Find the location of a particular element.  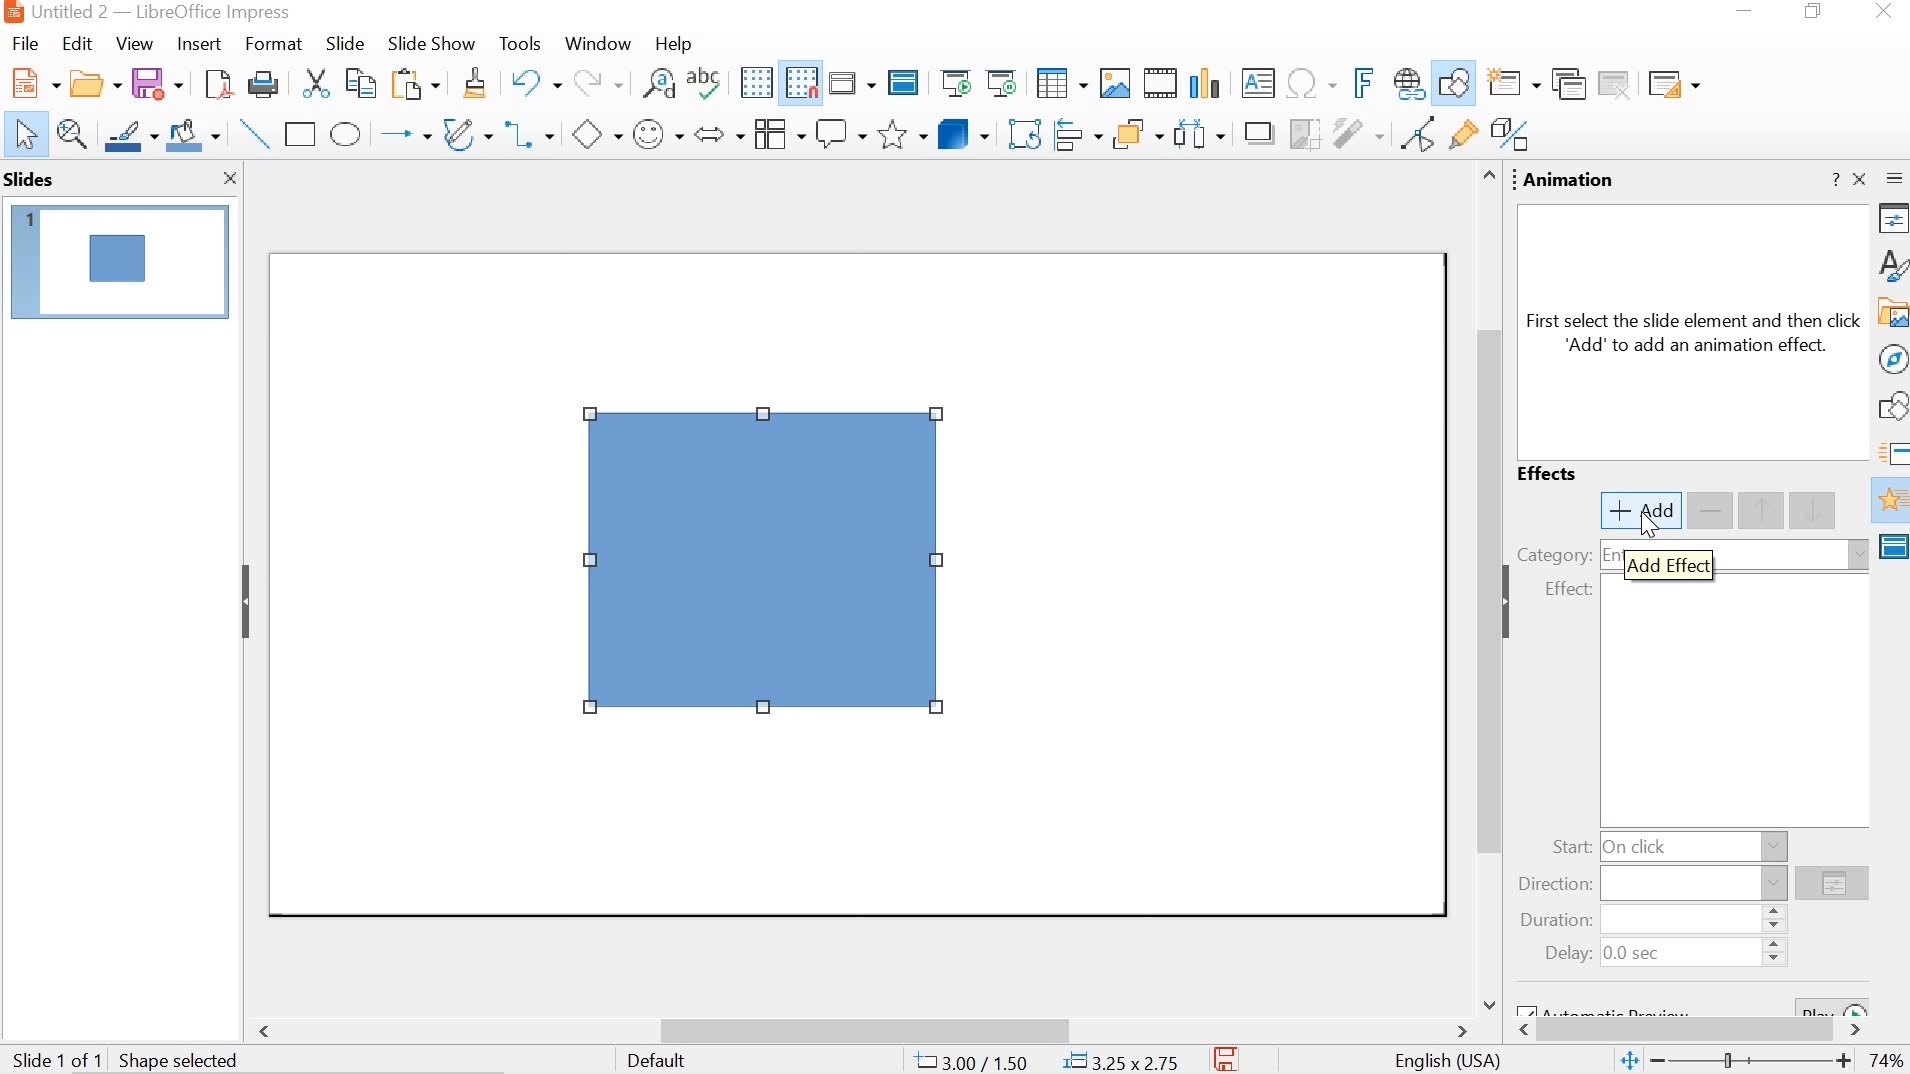

start is located at coordinates (1662, 846).